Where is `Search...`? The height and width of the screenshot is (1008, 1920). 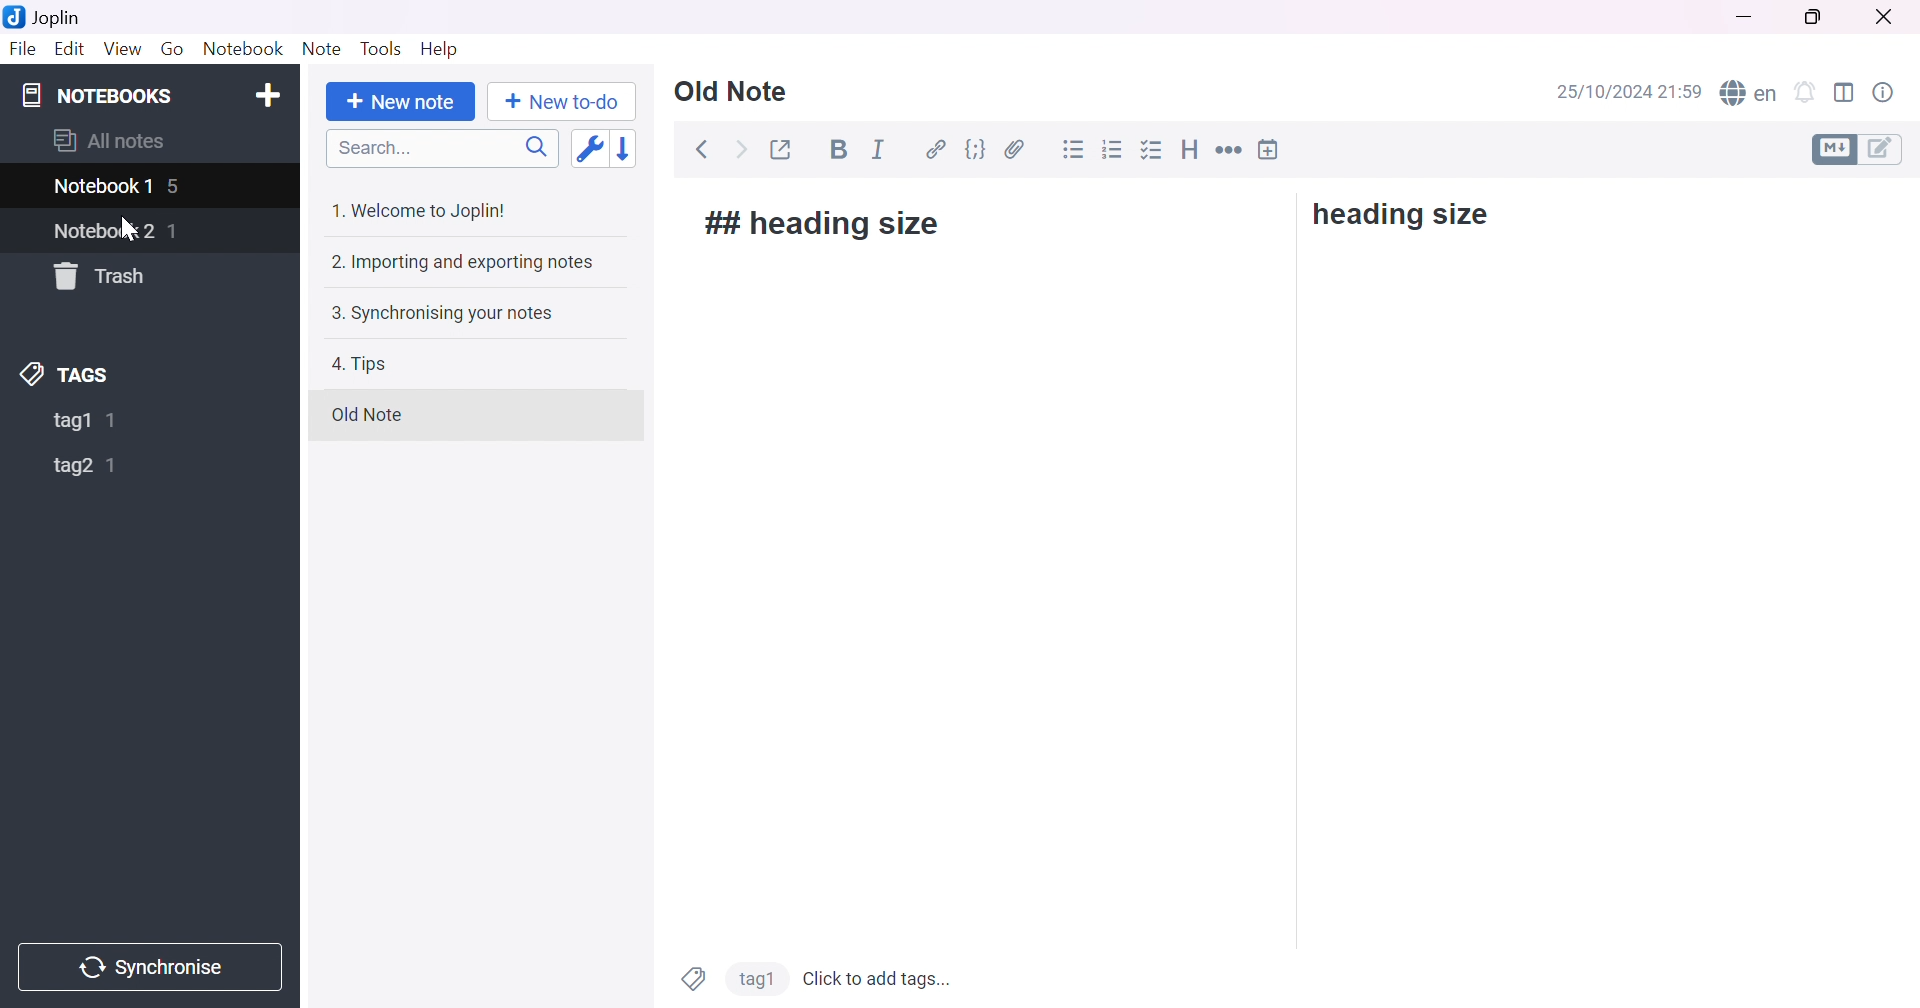 Search... is located at coordinates (370, 150).